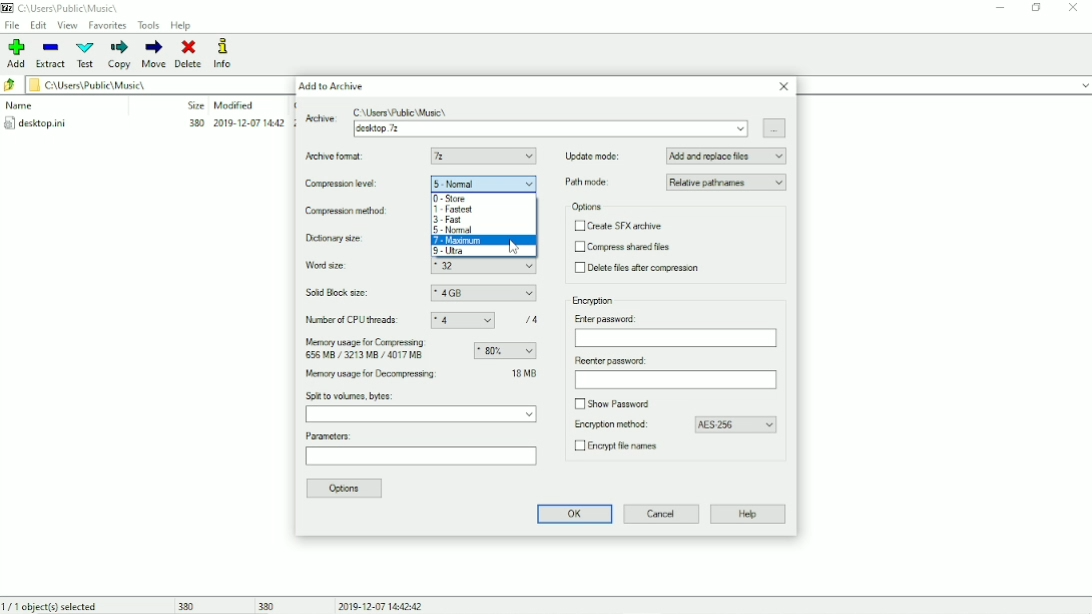 Image resolution: width=1092 pixels, height=614 pixels. What do you see at coordinates (335, 86) in the screenshot?
I see `Add to Archive` at bounding box center [335, 86].